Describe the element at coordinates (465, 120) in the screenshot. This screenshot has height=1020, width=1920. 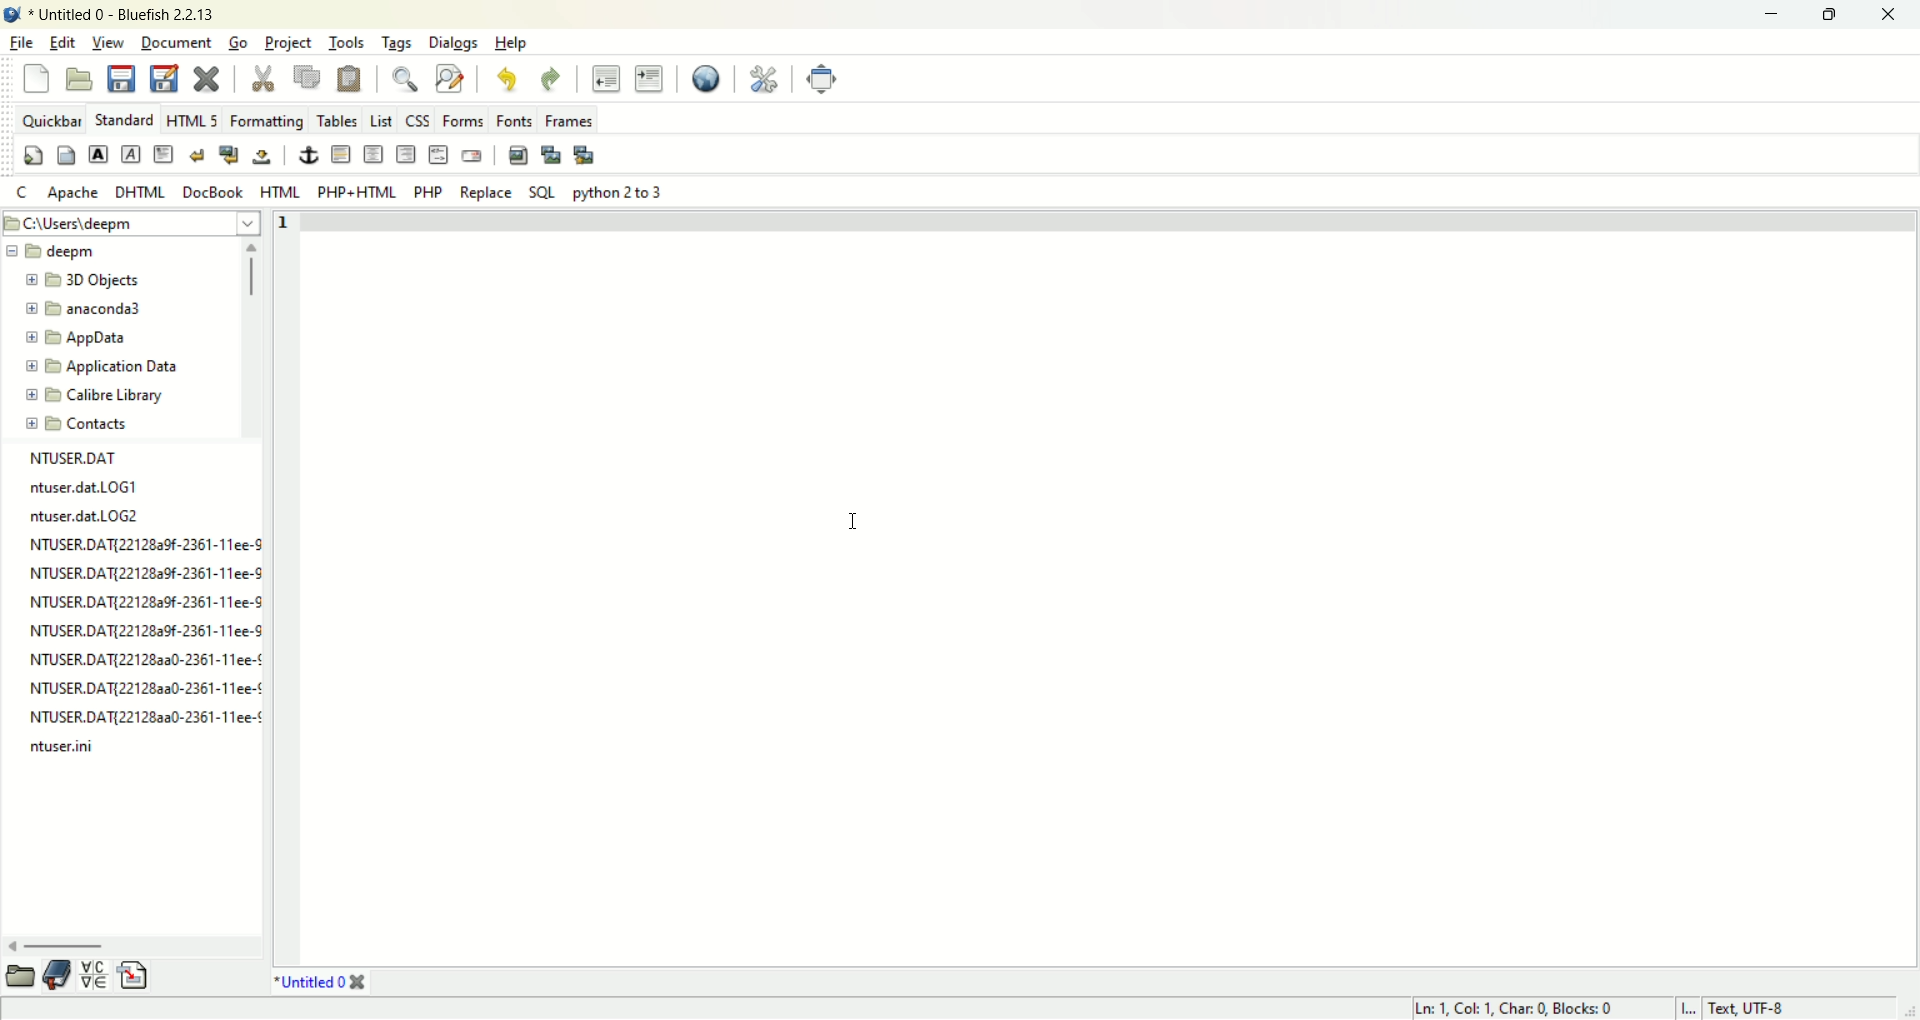
I see `forms` at that location.